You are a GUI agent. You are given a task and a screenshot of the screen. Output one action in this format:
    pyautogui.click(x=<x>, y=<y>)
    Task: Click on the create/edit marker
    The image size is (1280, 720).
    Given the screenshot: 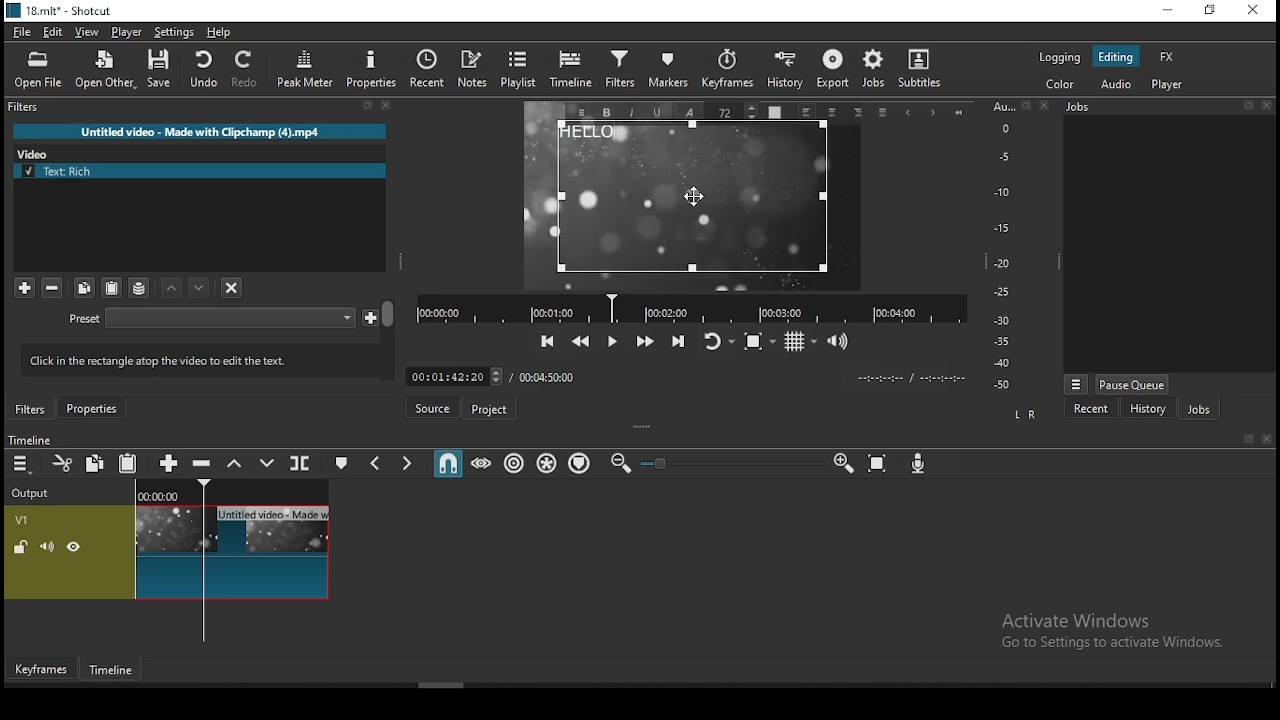 What is the action you would take?
    pyautogui.click(x=339, y=462)
    